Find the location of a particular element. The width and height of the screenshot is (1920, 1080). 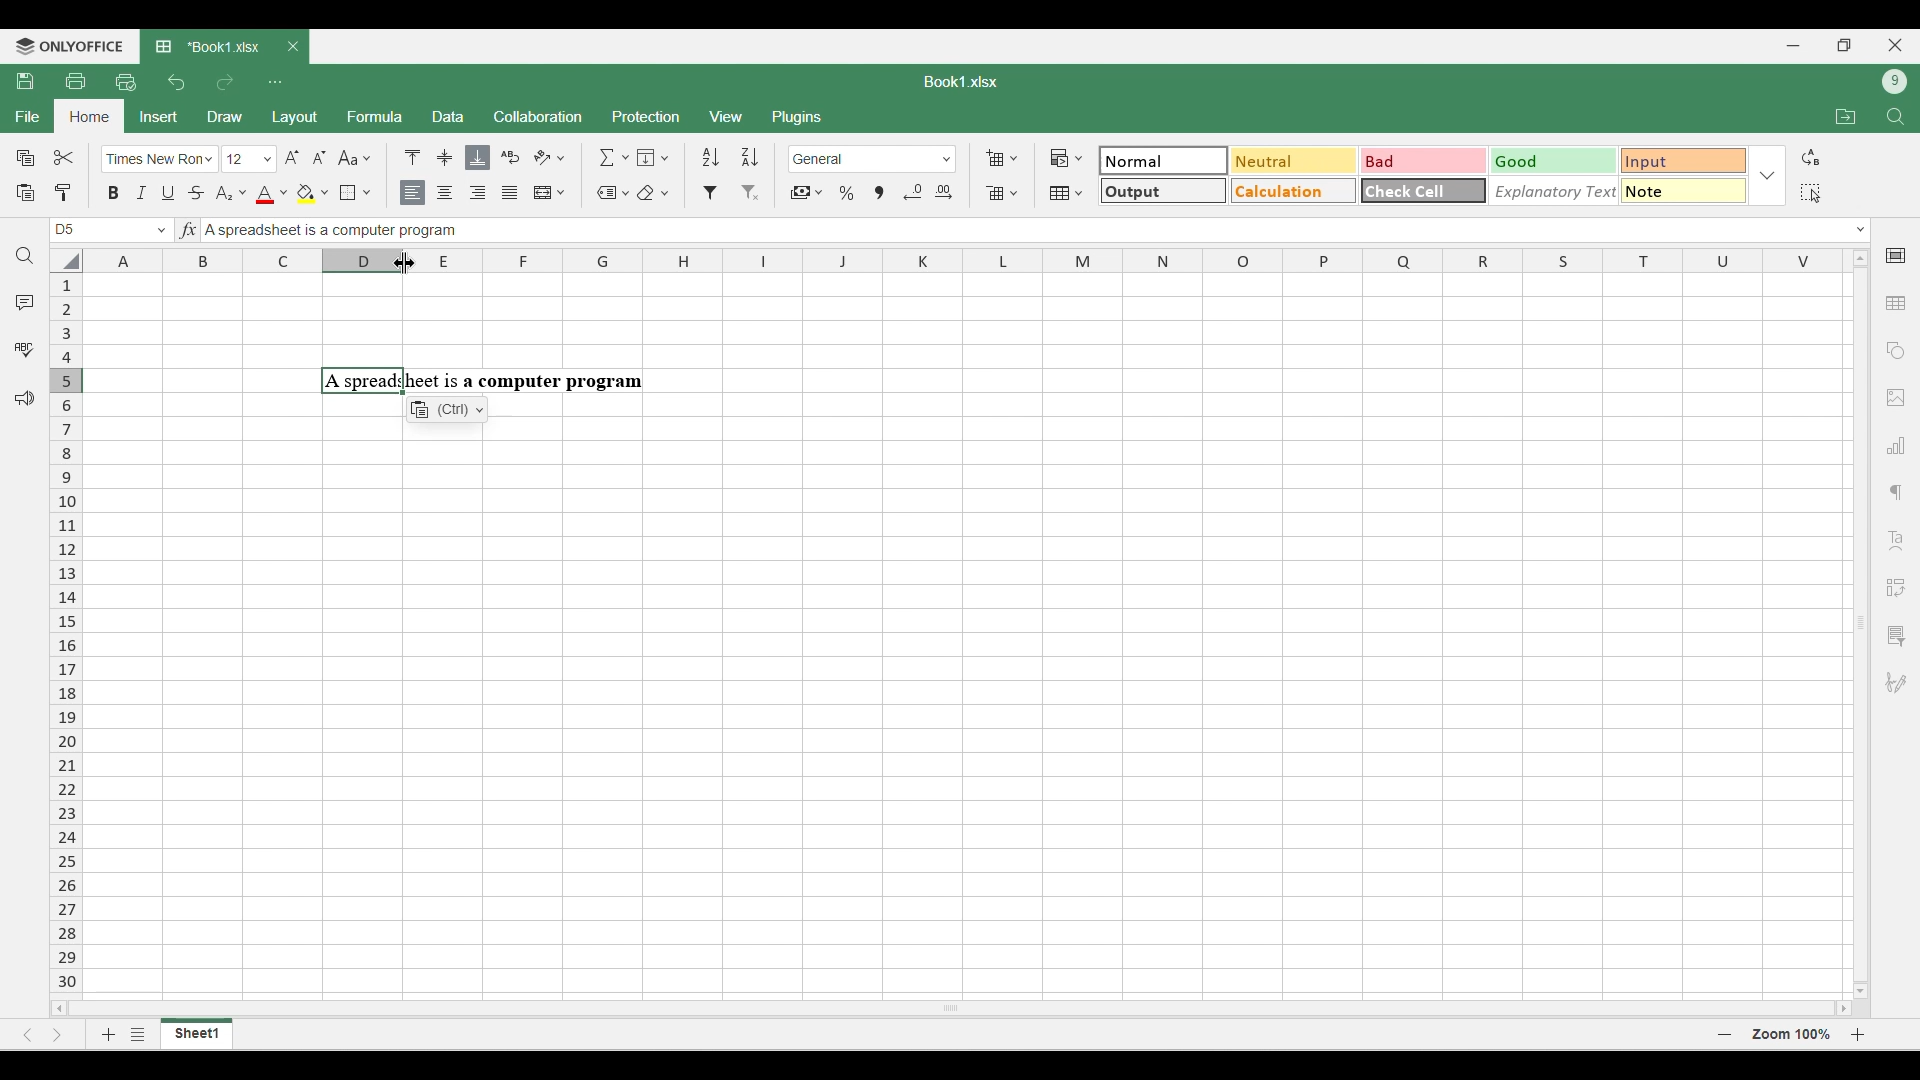

Zoom 100% is located at coordinates (1791, 1033).